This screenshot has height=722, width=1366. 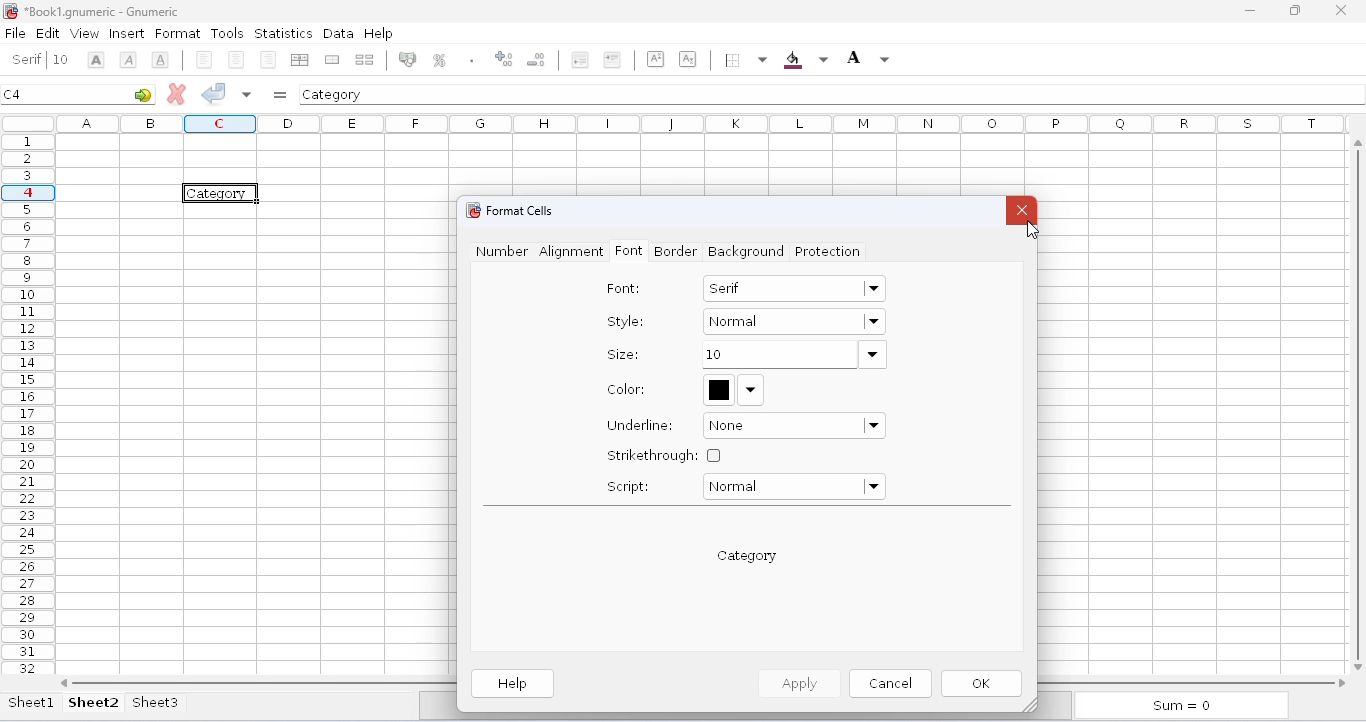 What do you see at coordinates (793, 487) in the screenshot?
I see `normal` at bounding box center [793, 487].